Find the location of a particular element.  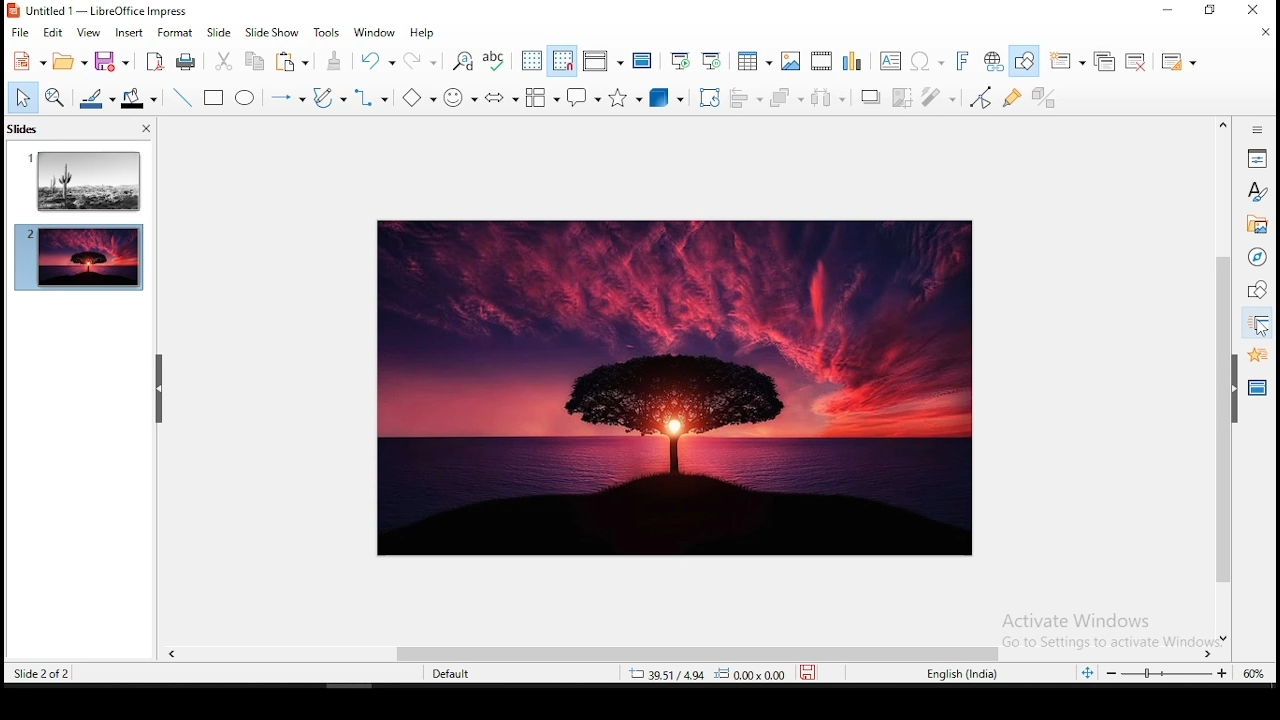

paste is located at coordinates (335, 59).